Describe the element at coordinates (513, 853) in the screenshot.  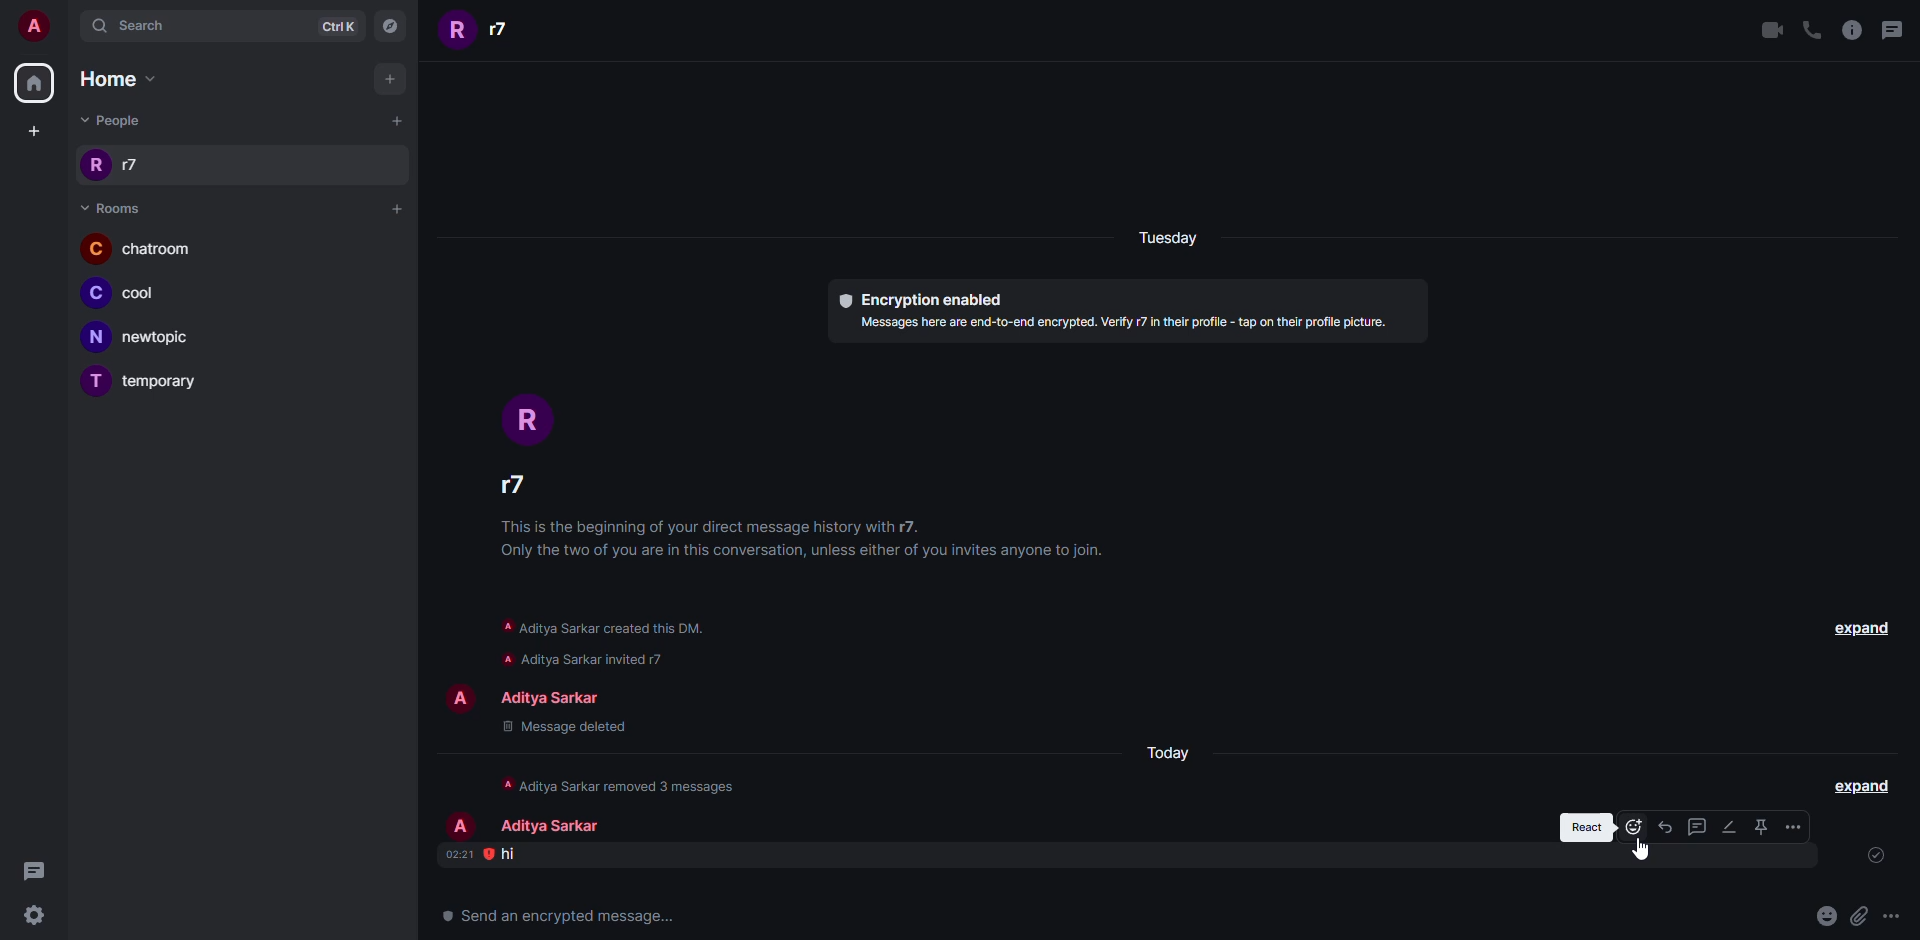
I see `message` at that location.